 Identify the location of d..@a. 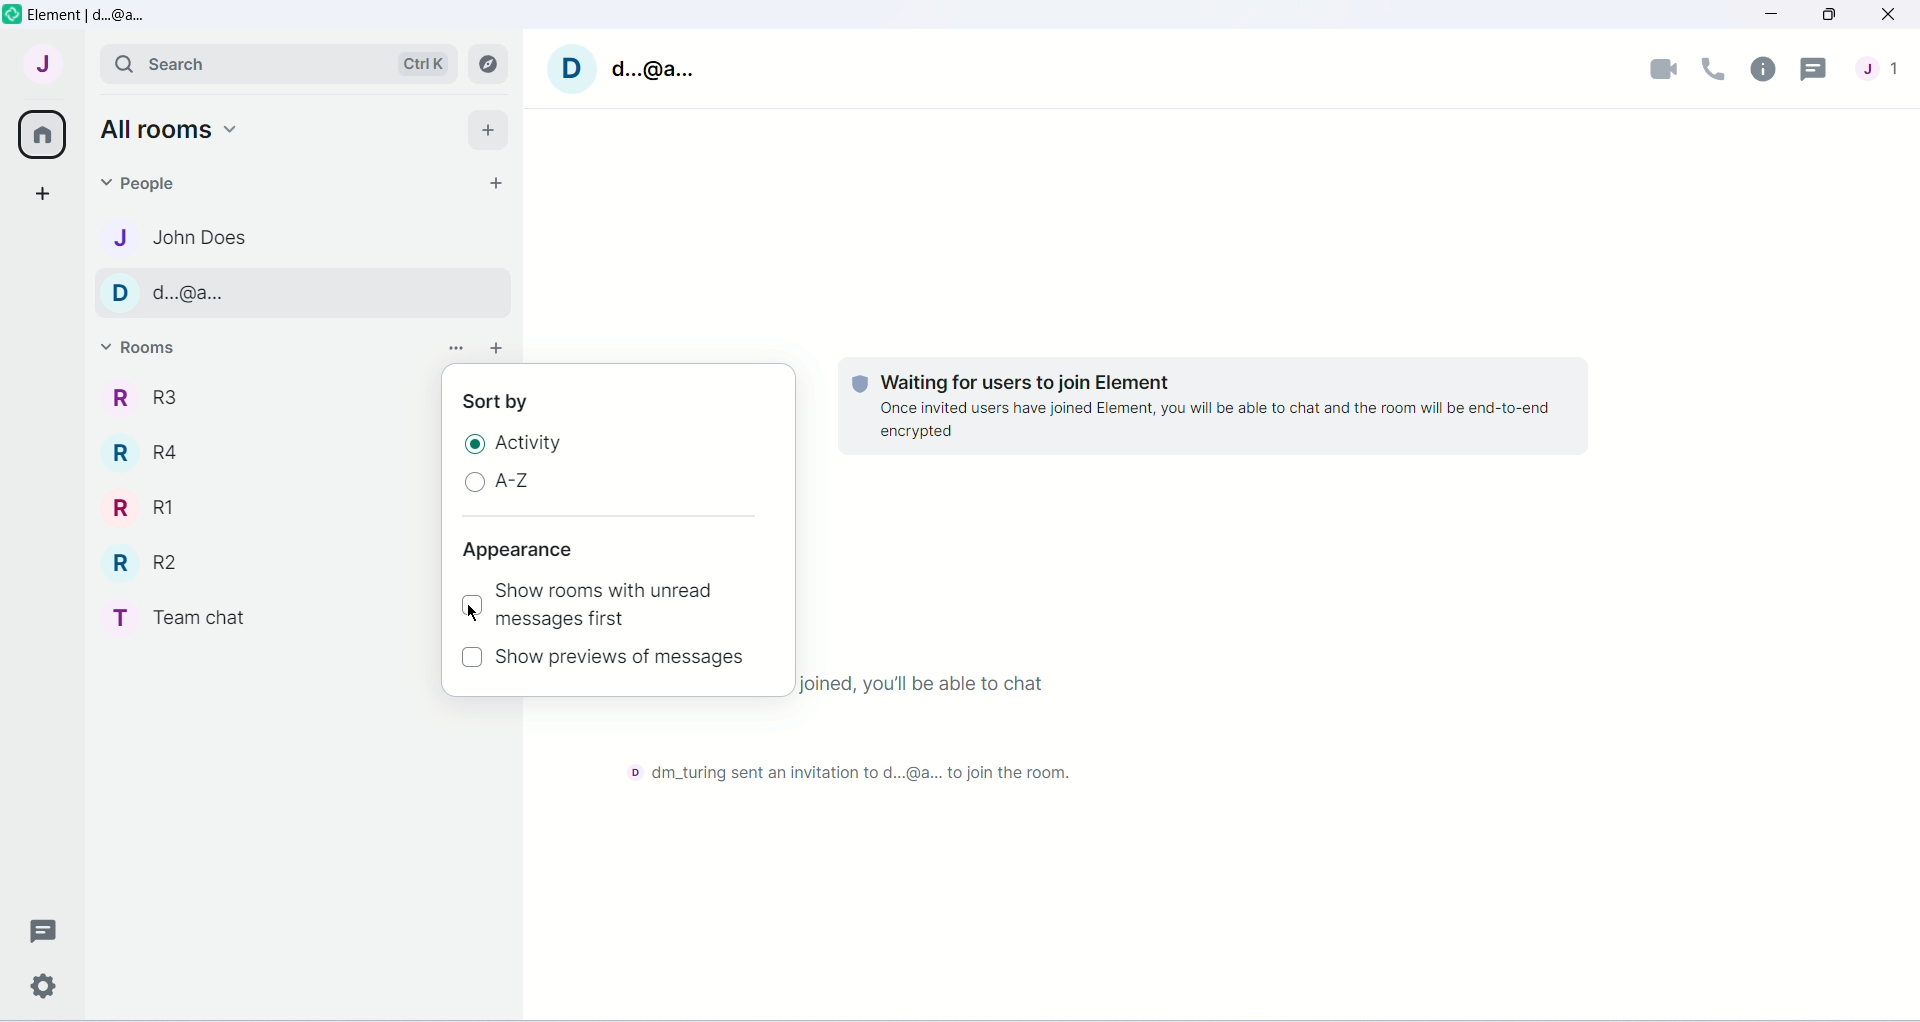
(192, 294).